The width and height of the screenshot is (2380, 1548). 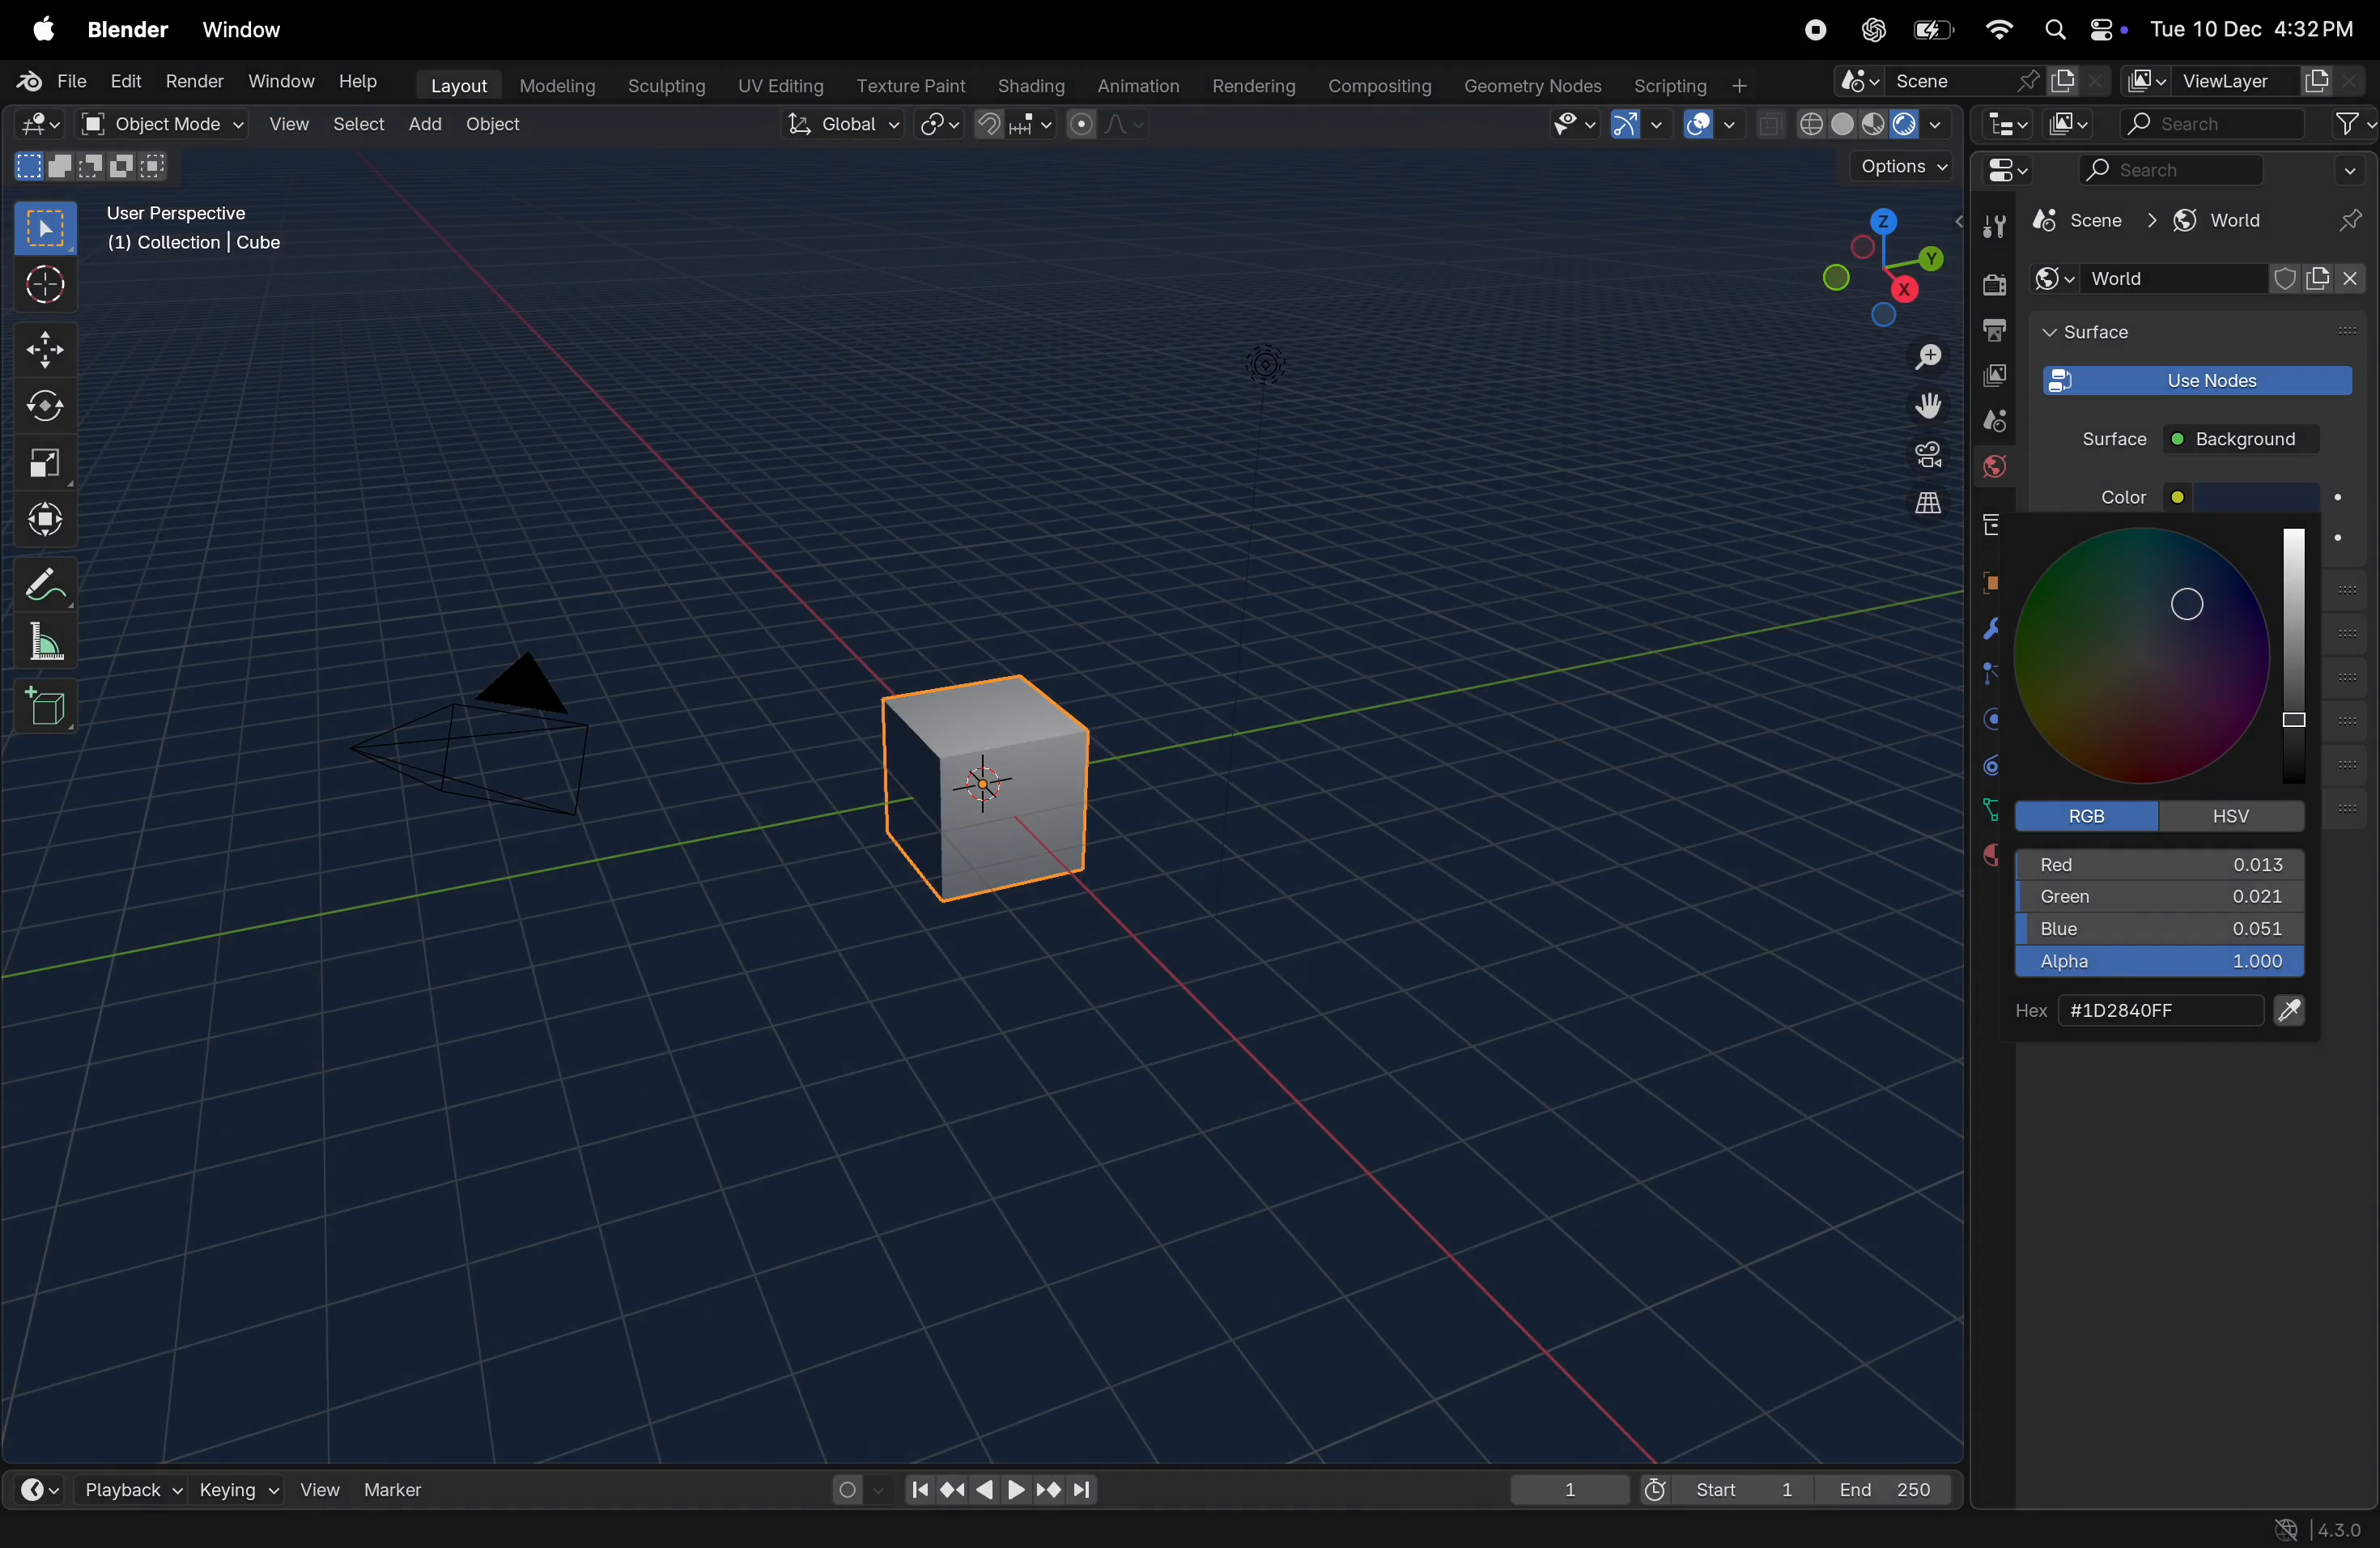 I want to click on camera, so click(x=494, y=735).